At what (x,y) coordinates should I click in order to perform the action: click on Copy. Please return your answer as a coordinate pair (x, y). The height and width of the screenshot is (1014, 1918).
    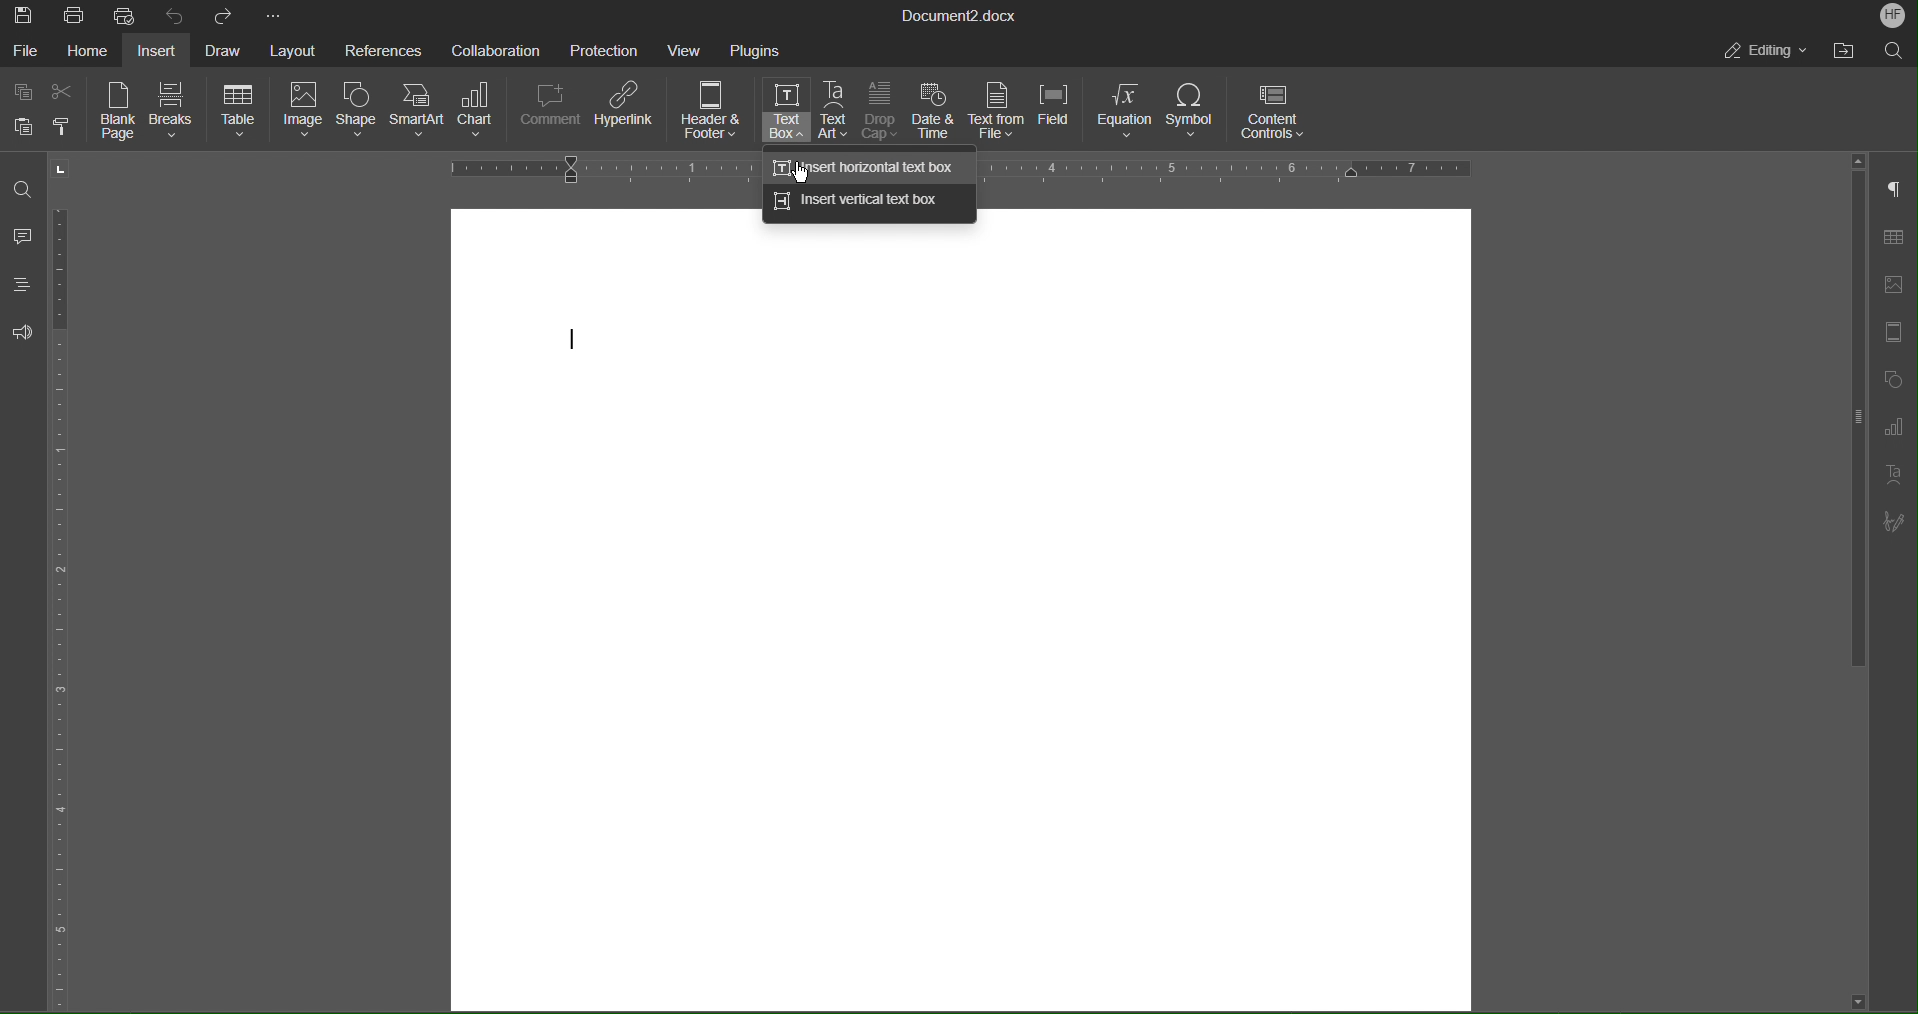
    Looking at the image, I should click on (22, 89).